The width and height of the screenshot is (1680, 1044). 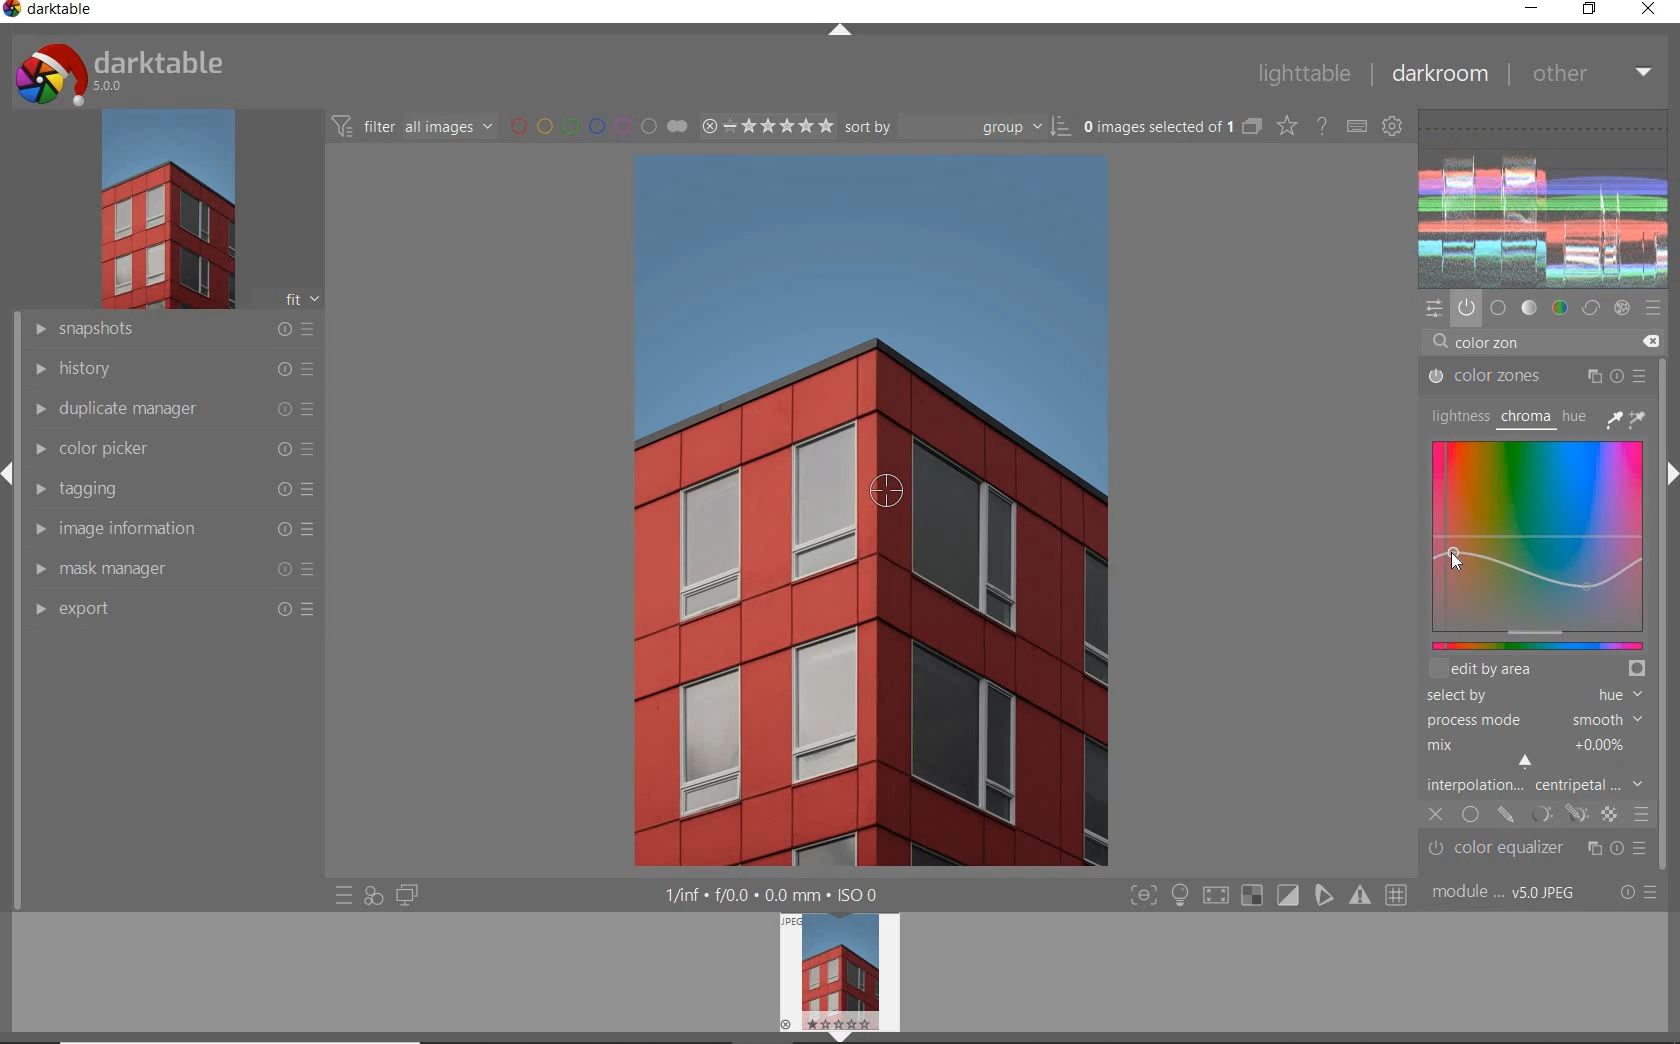 I want to click on color equalizer, so click(x=1540, y=849).